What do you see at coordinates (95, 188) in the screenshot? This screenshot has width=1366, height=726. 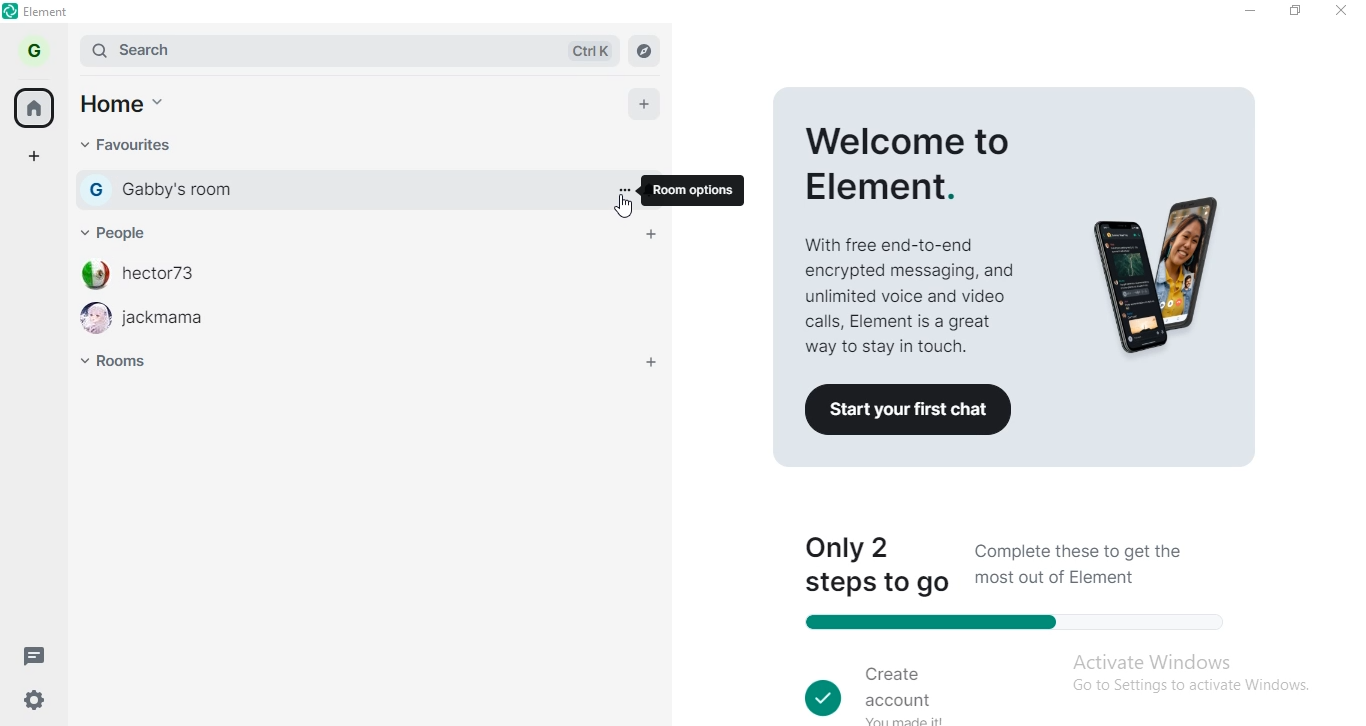 I see `G` at bounding box center [95, 188].